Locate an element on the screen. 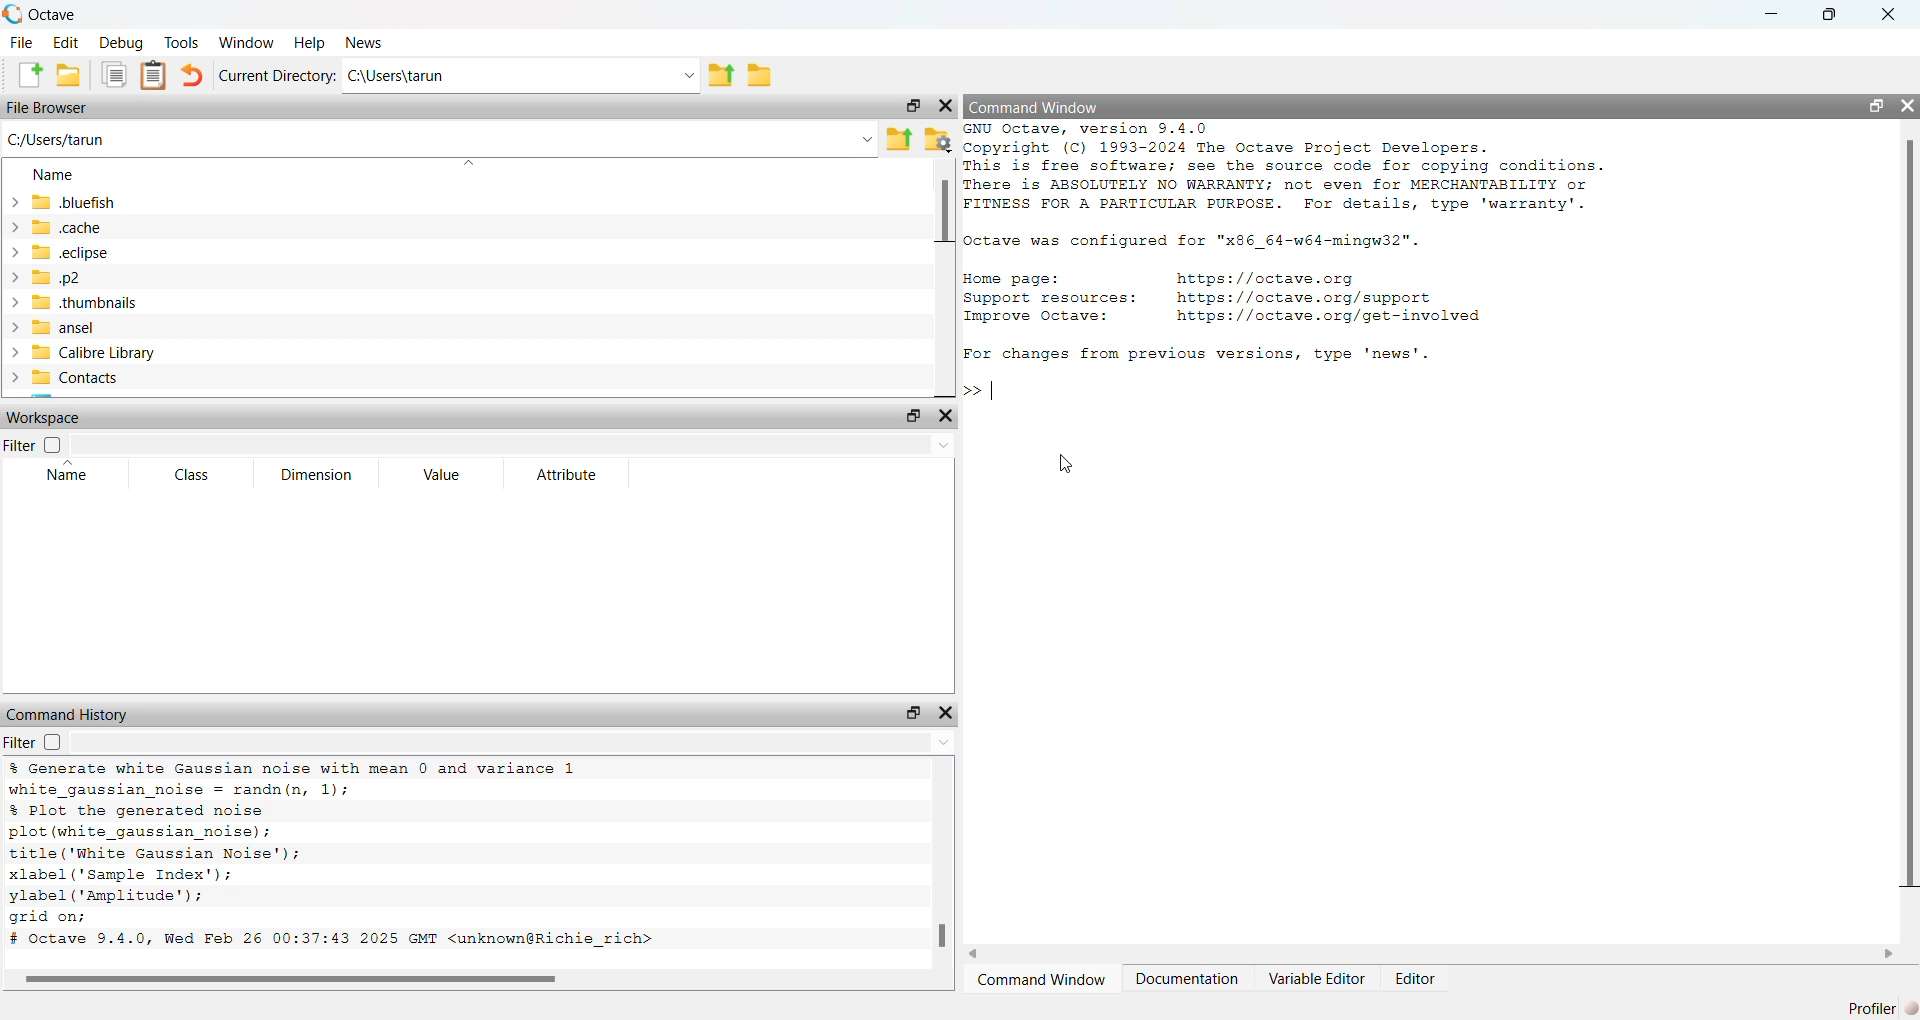  Help is located at coordinates (308, 44).